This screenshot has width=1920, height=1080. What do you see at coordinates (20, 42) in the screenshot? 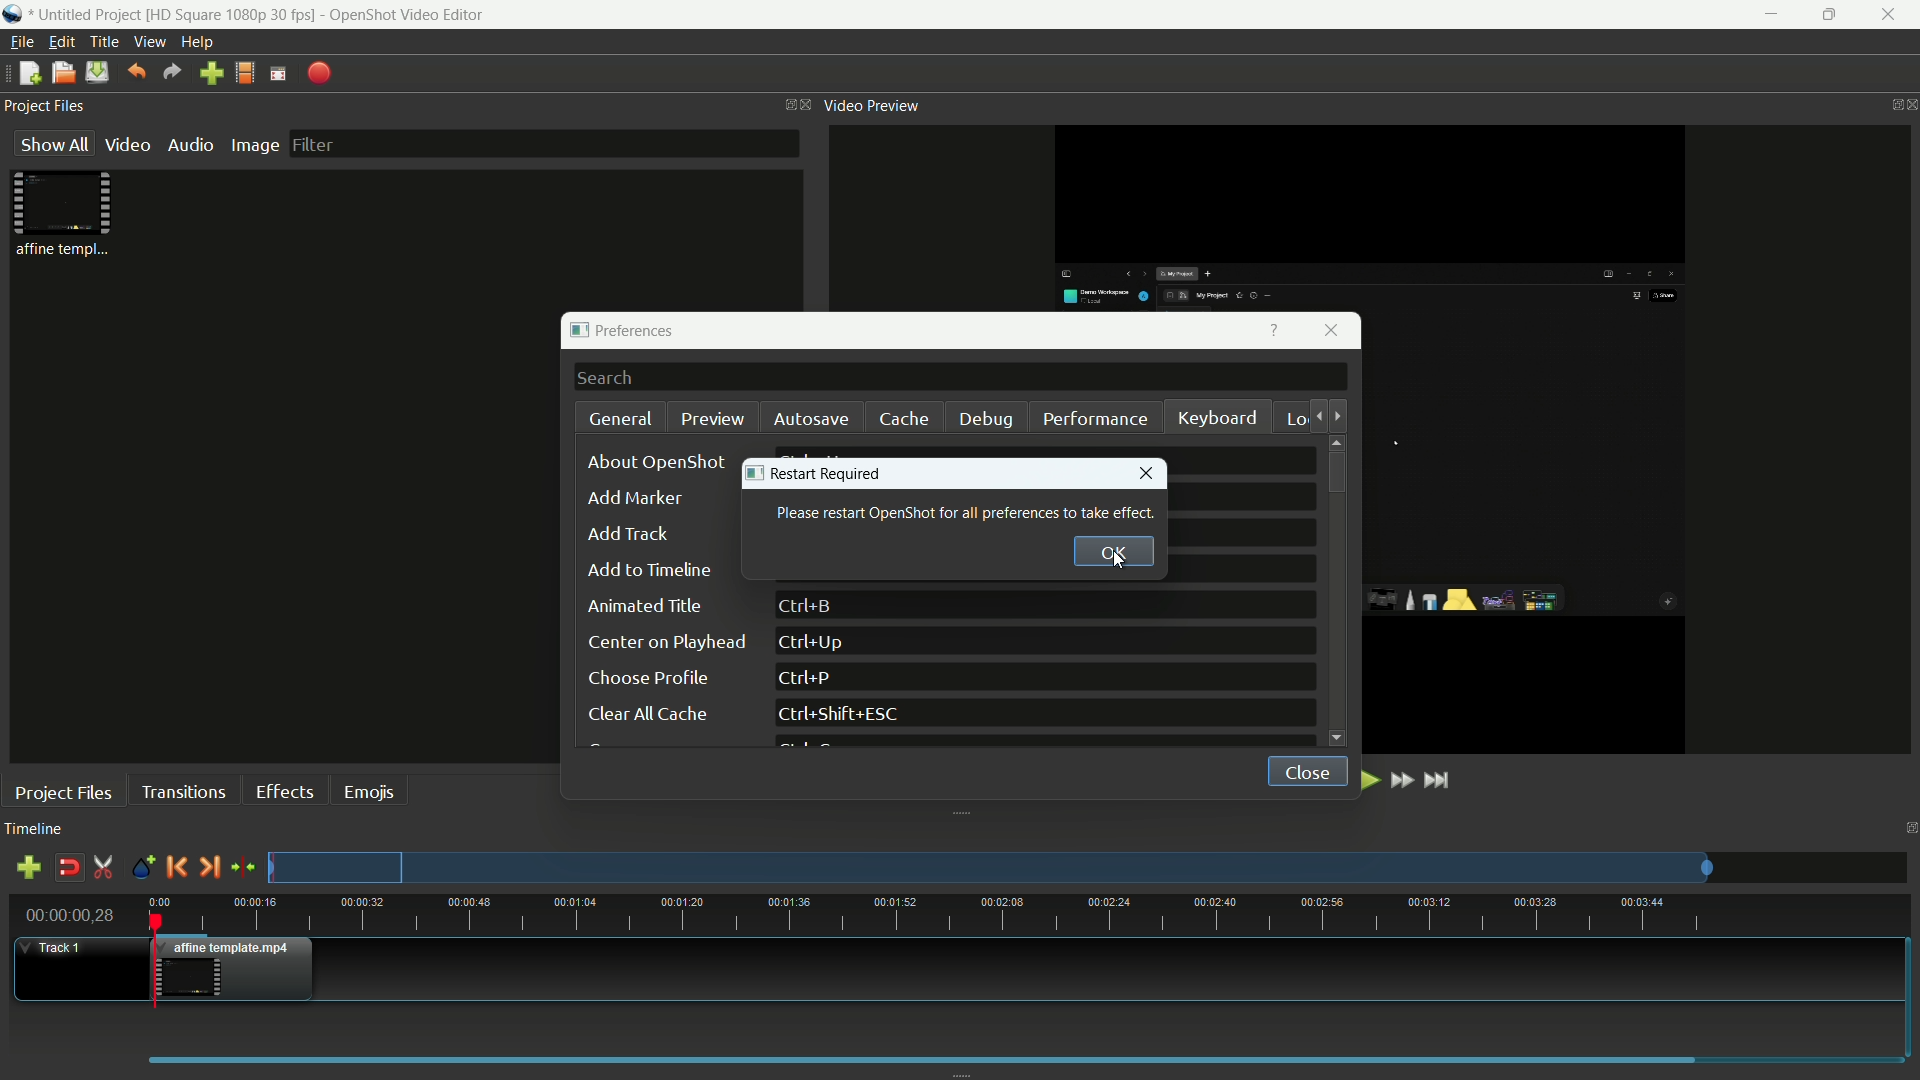
I see `file menu` at bounding box center [20, 42].